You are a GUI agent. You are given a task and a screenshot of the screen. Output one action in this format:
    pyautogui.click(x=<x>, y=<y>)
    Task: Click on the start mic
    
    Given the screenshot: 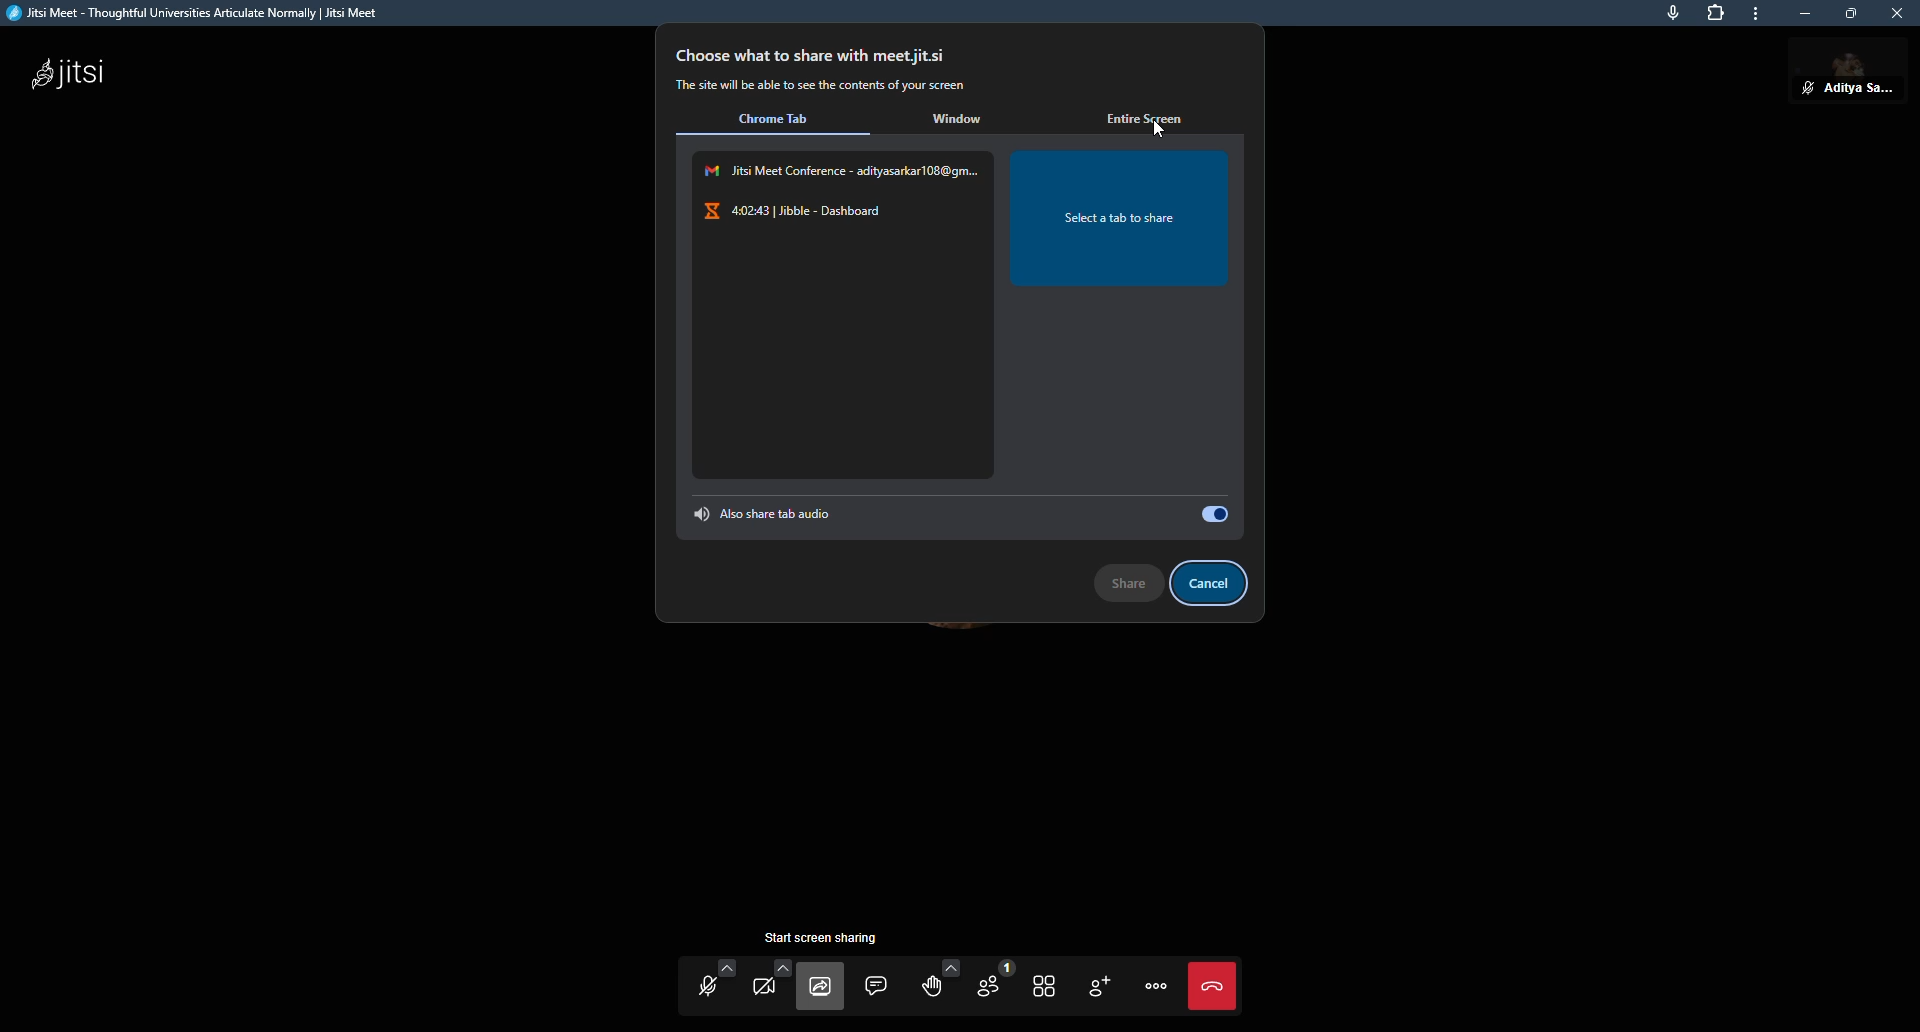 What is the action you would take?
    pyautogui.click(x=709, y=986)
    